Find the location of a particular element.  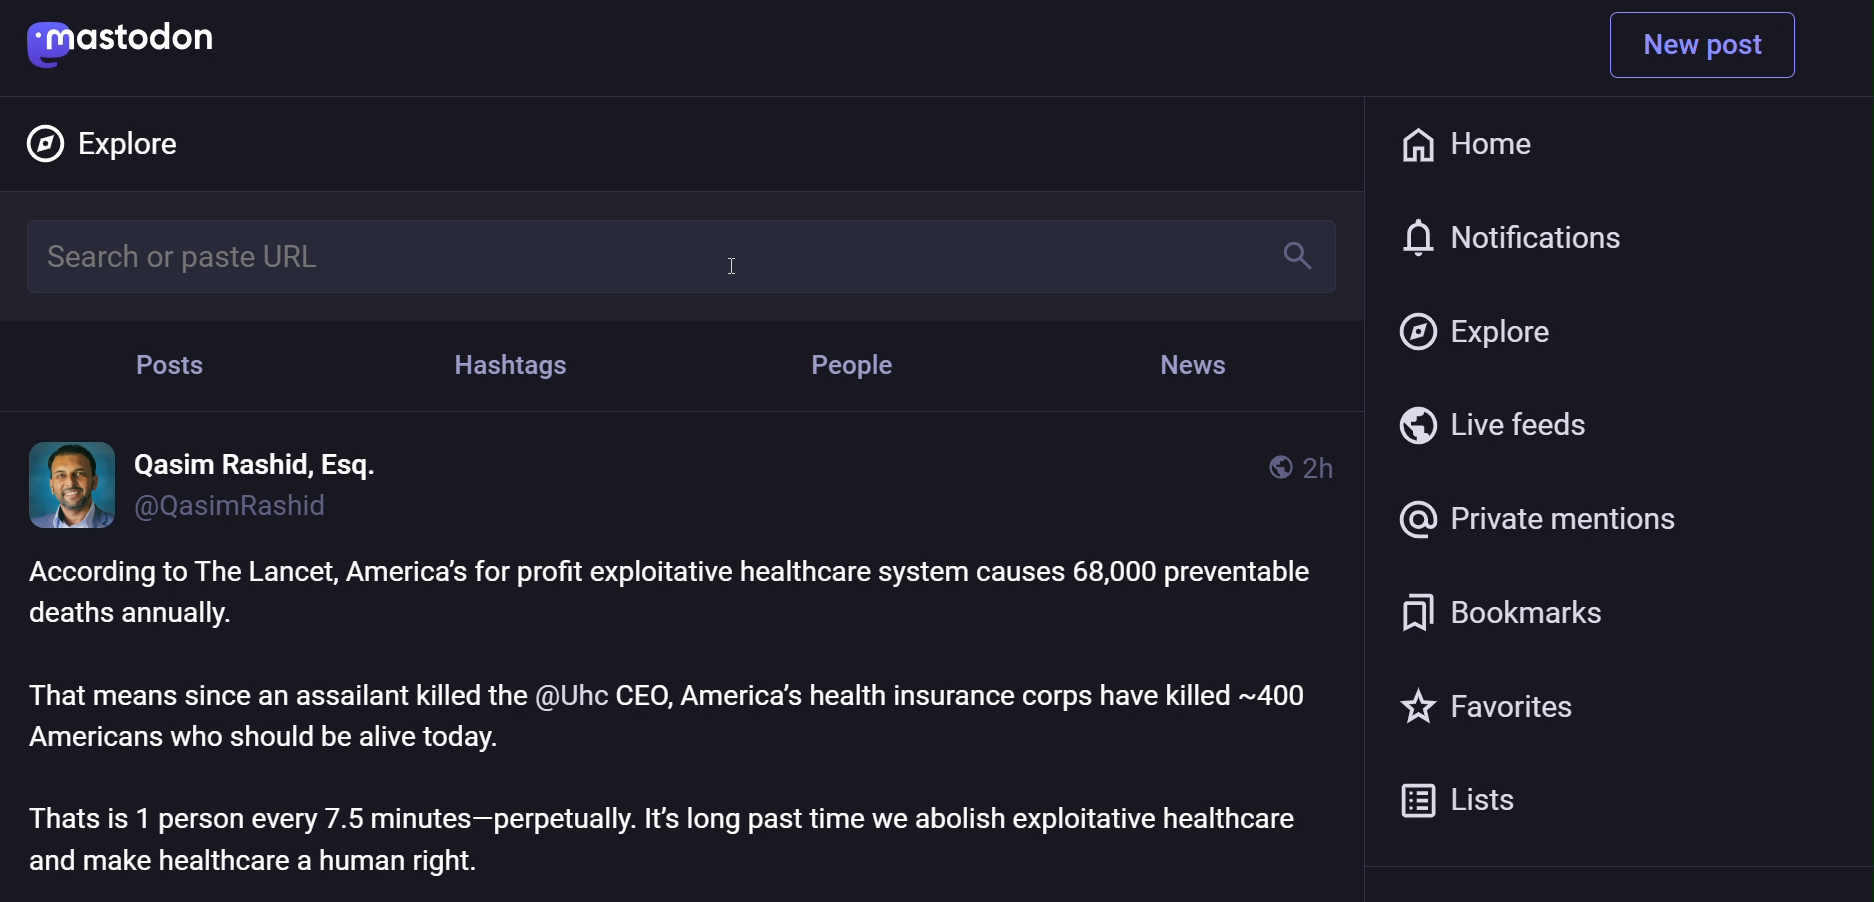

id is located at coordinates (240, 508).